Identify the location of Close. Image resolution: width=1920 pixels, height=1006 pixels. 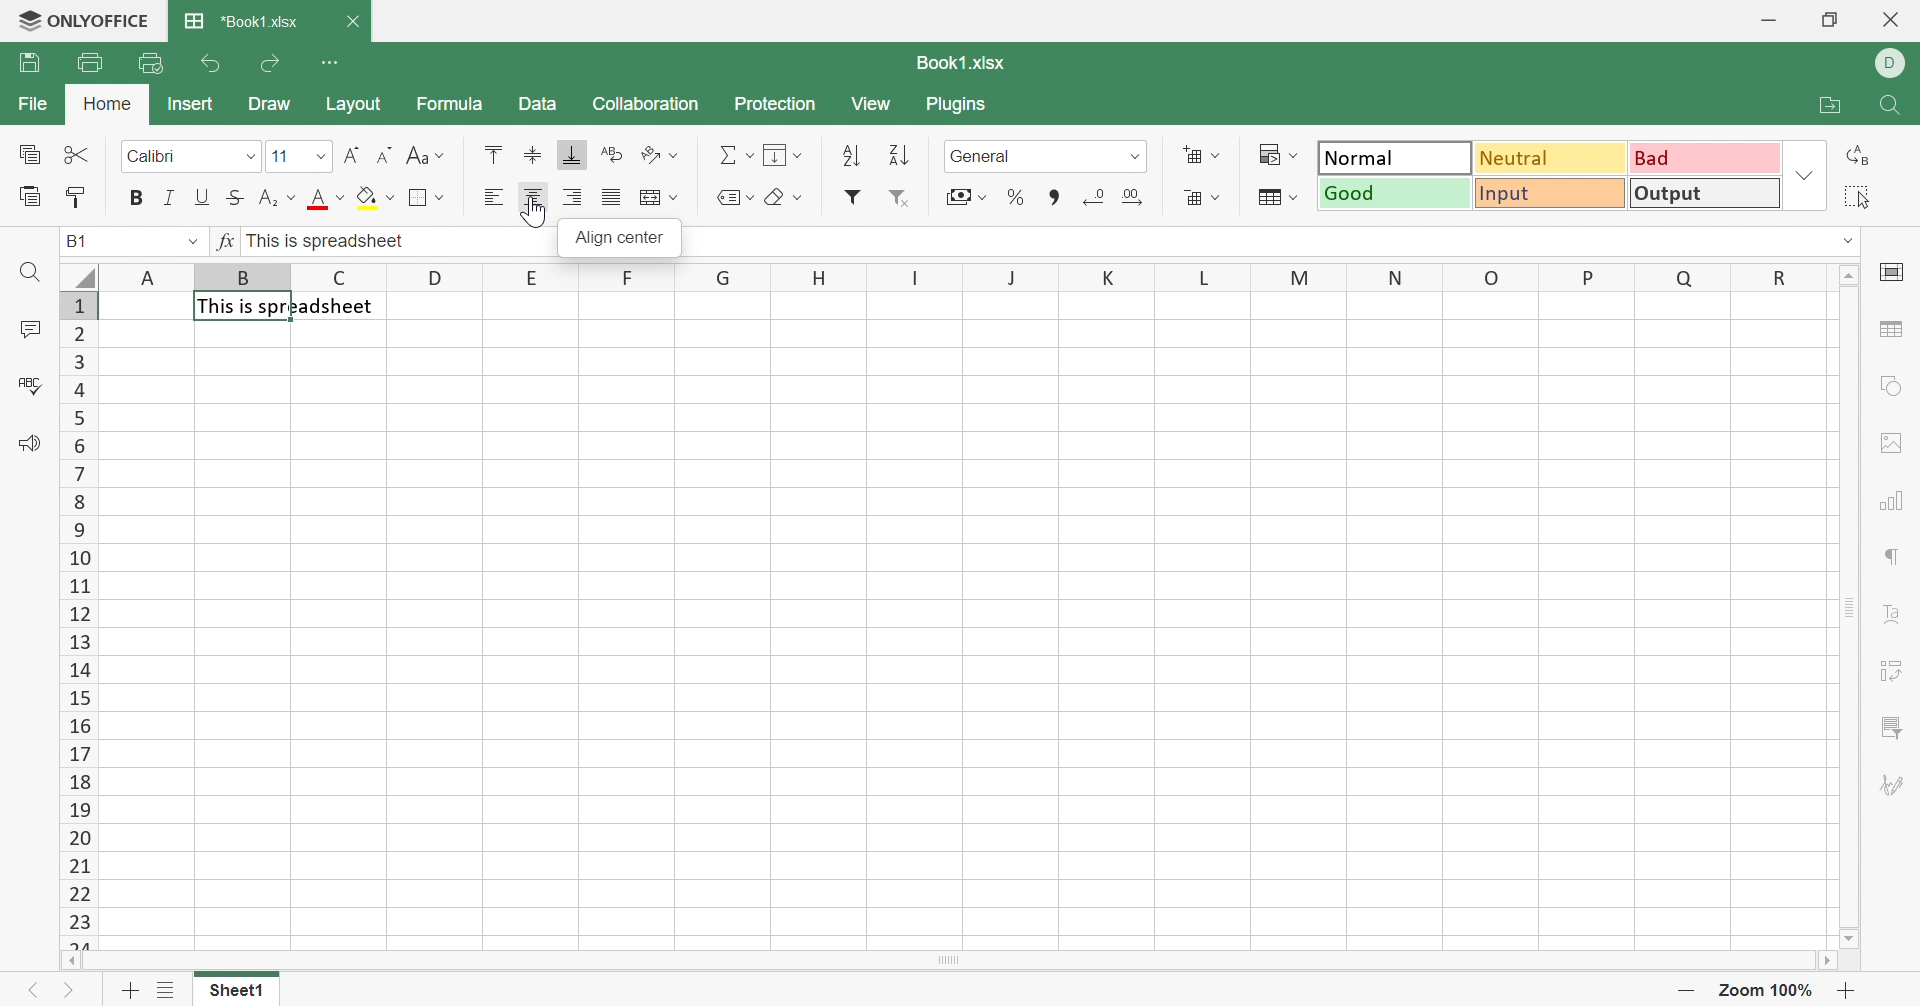
(355, 22).